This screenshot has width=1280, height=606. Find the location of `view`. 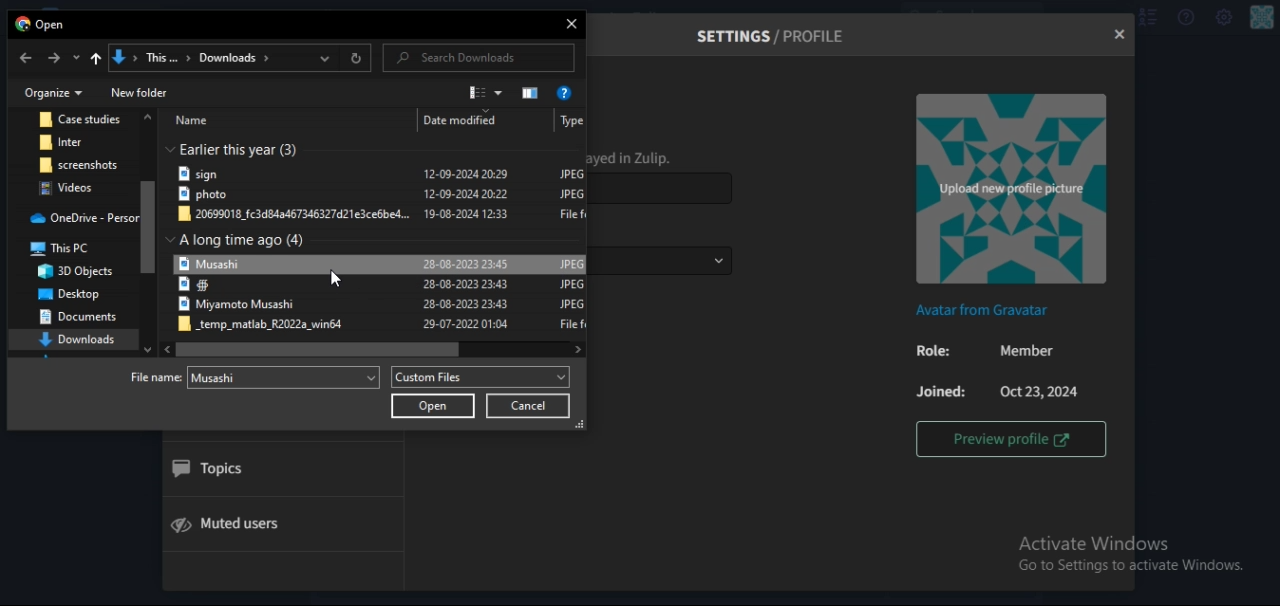

view is located at coordinates (486, 92).